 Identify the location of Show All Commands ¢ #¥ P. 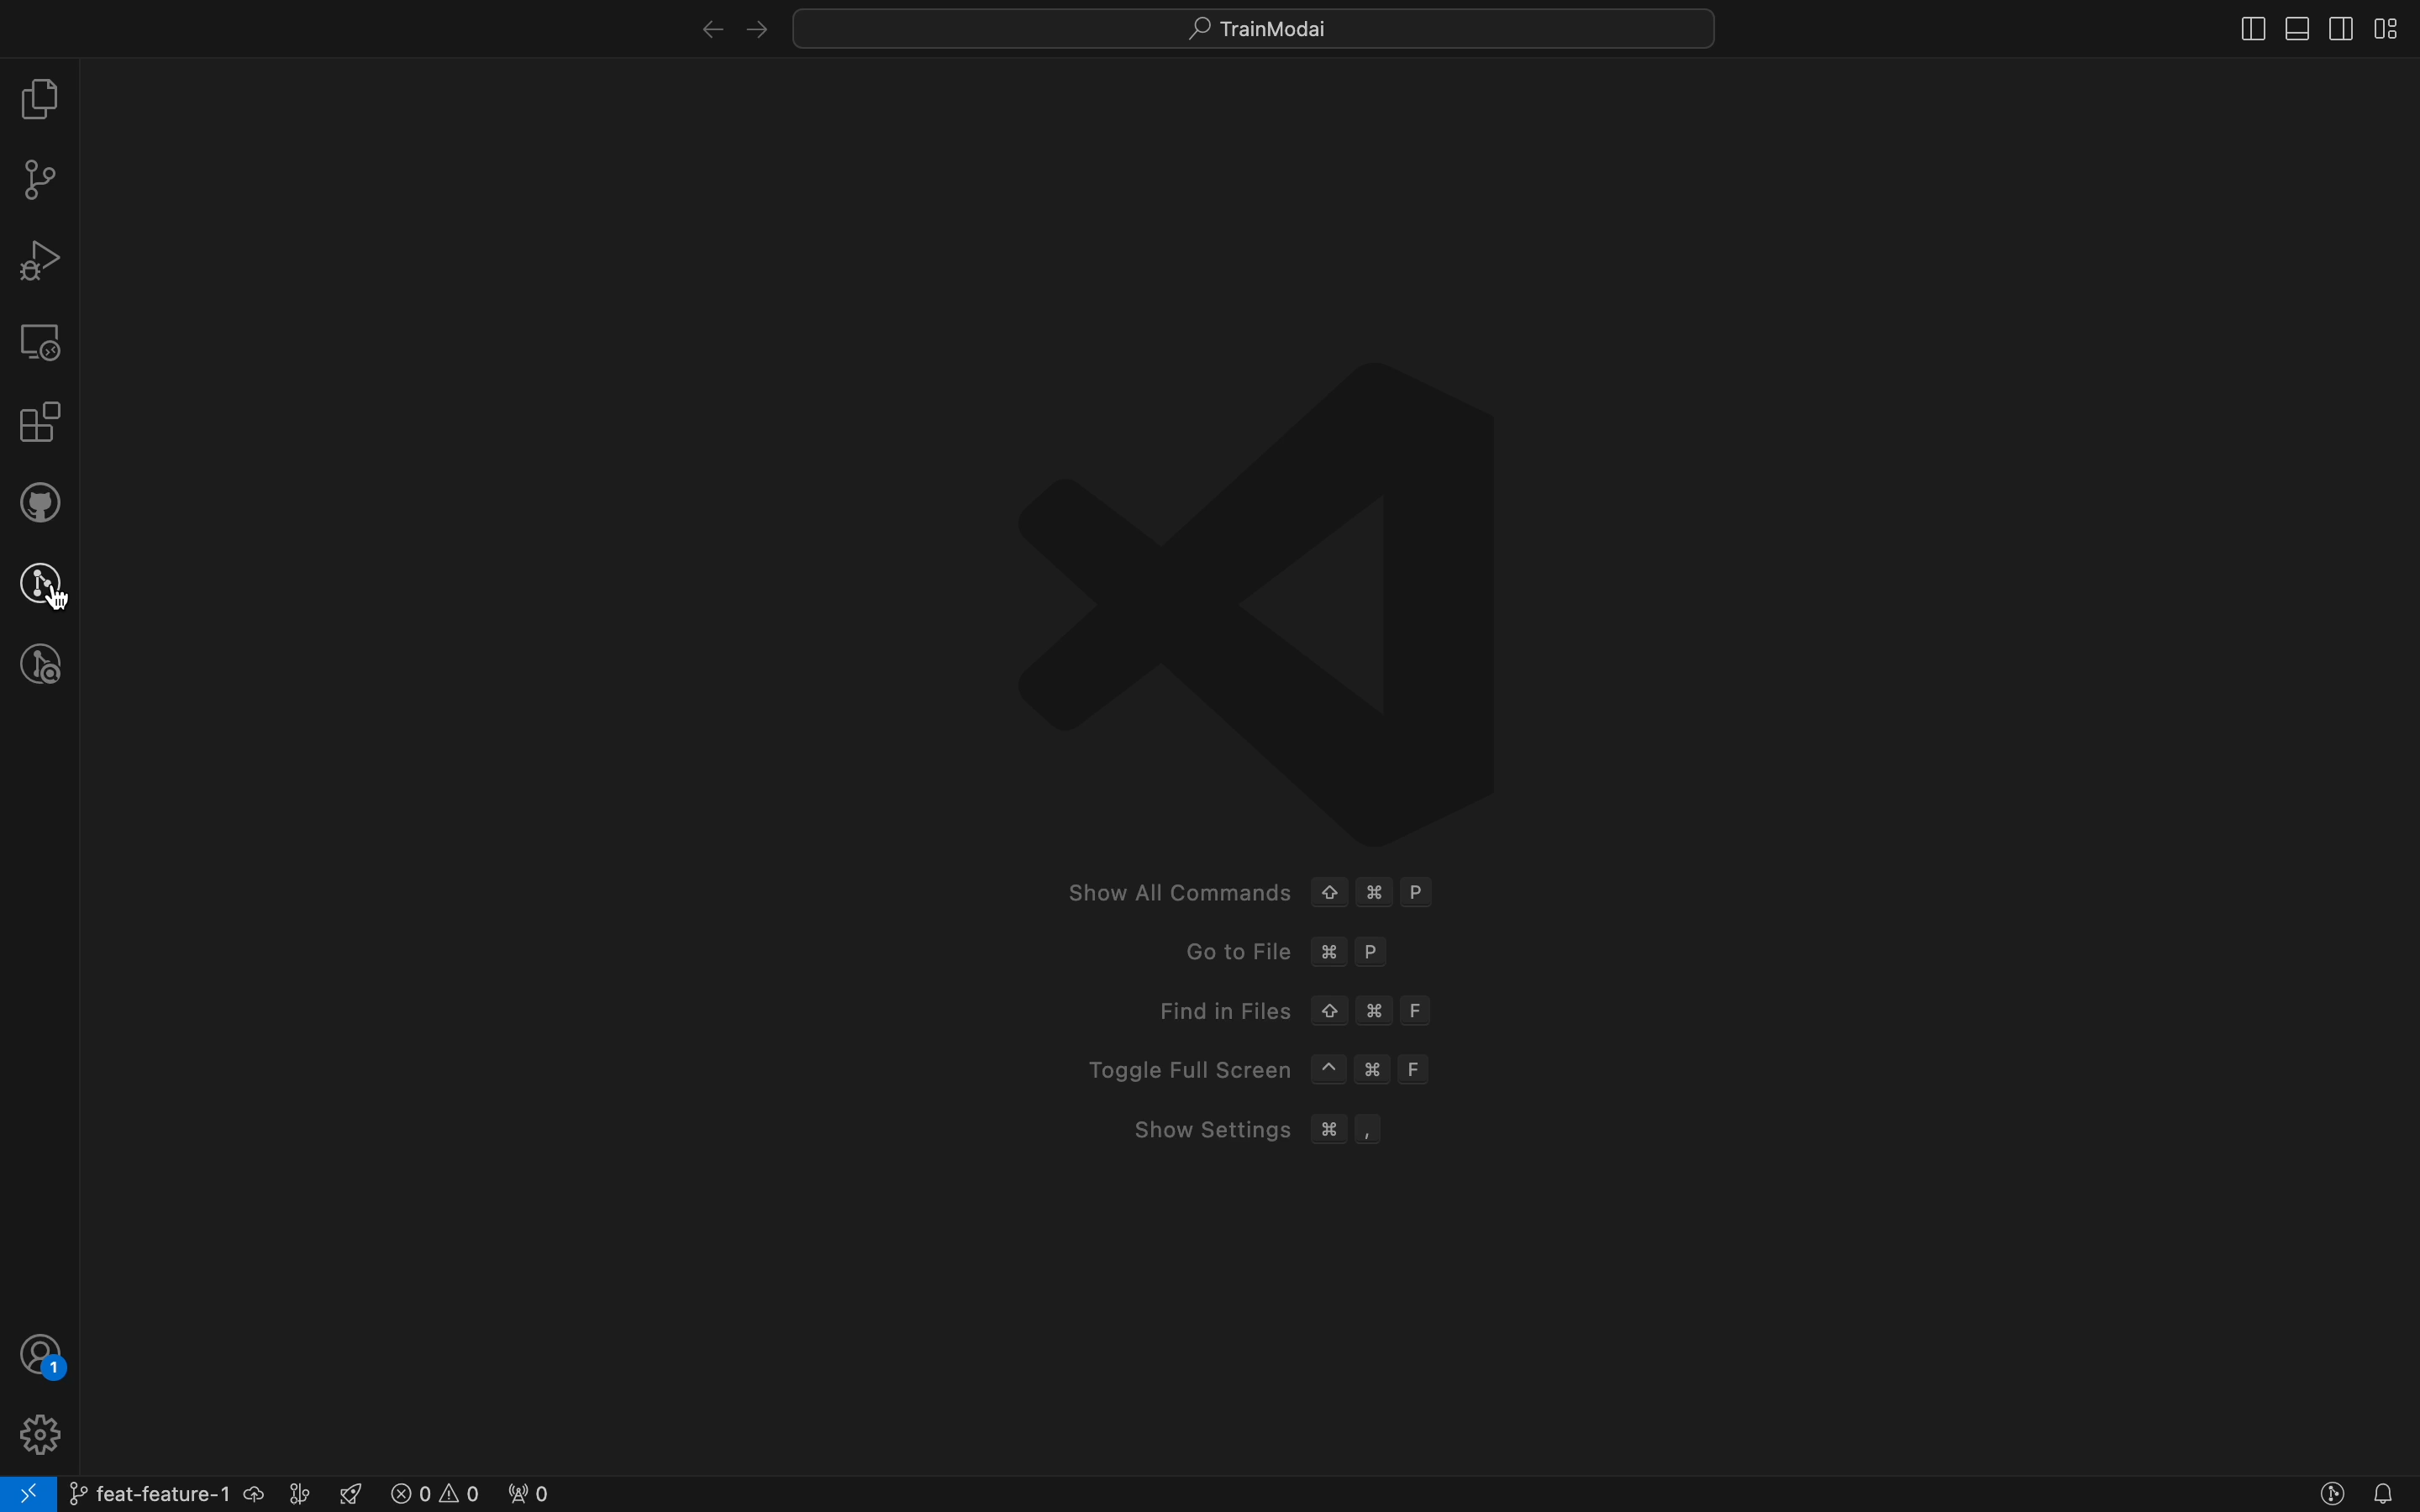
(1259, 889).